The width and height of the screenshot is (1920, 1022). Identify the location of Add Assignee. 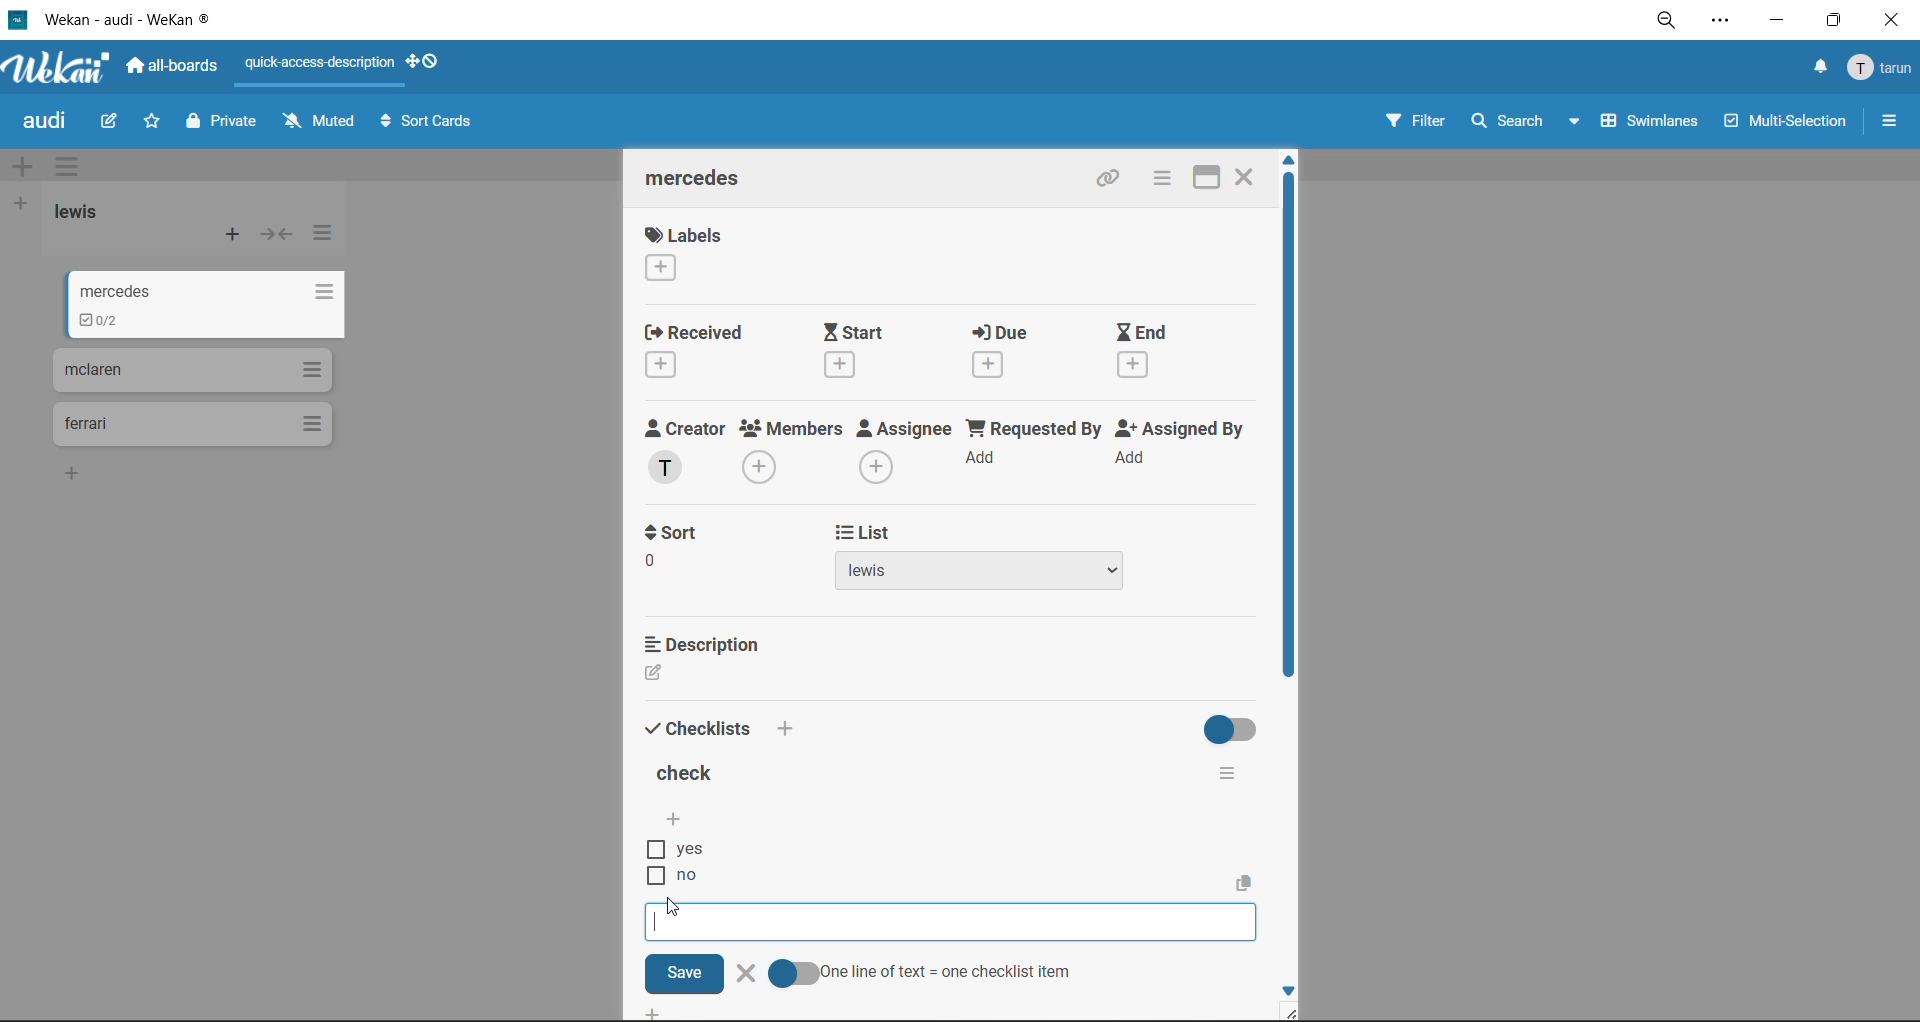
(879, 465).